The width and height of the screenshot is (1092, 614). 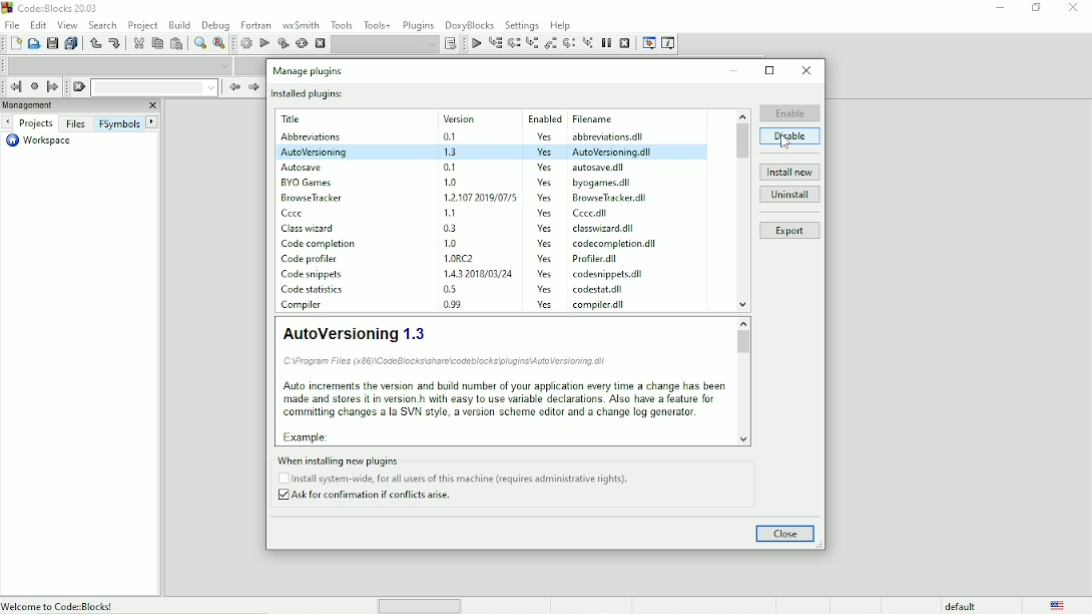 What do you see at coordinates (543, 229) in the screenshot?
I see `Yes` at bounding box center [543, 229].